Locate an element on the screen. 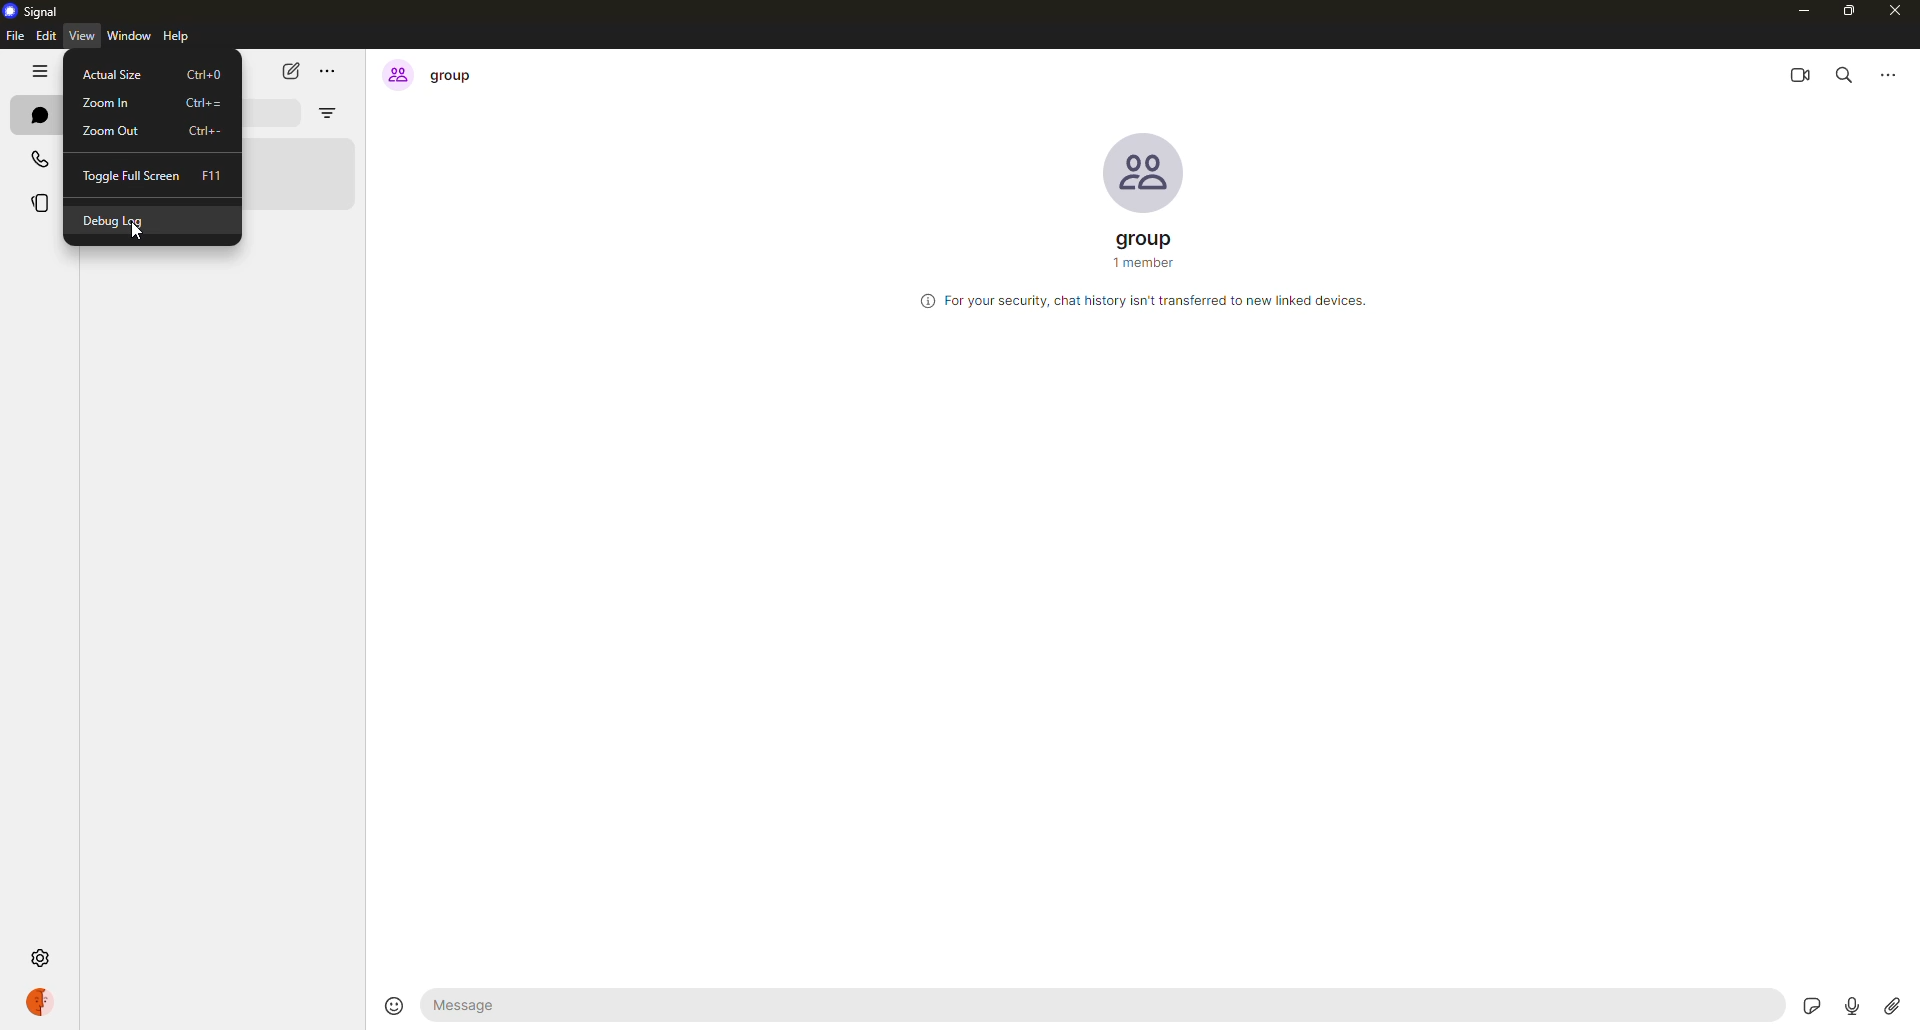 The width and height of the screenshot is (1920, 1030). file is located at coordinates (14, 38).